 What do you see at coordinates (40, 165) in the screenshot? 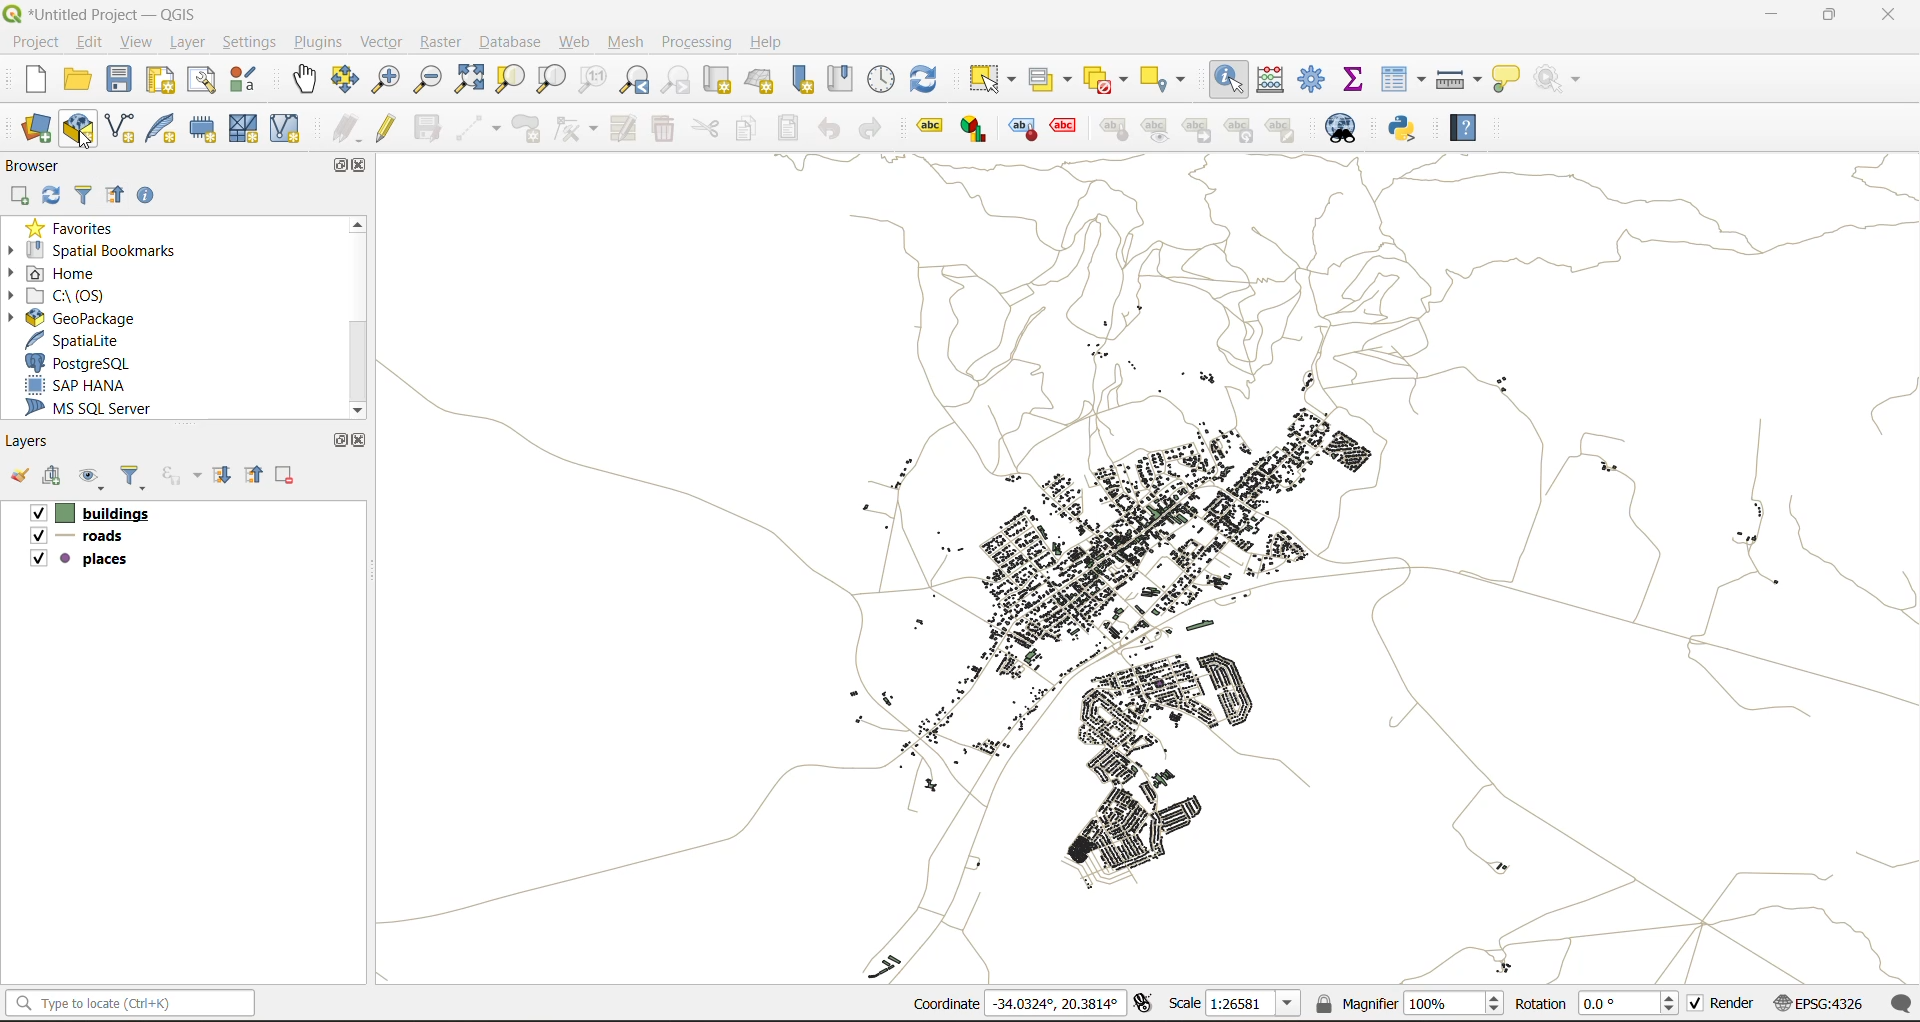
I see `browser` at bounding box center [40, 165].